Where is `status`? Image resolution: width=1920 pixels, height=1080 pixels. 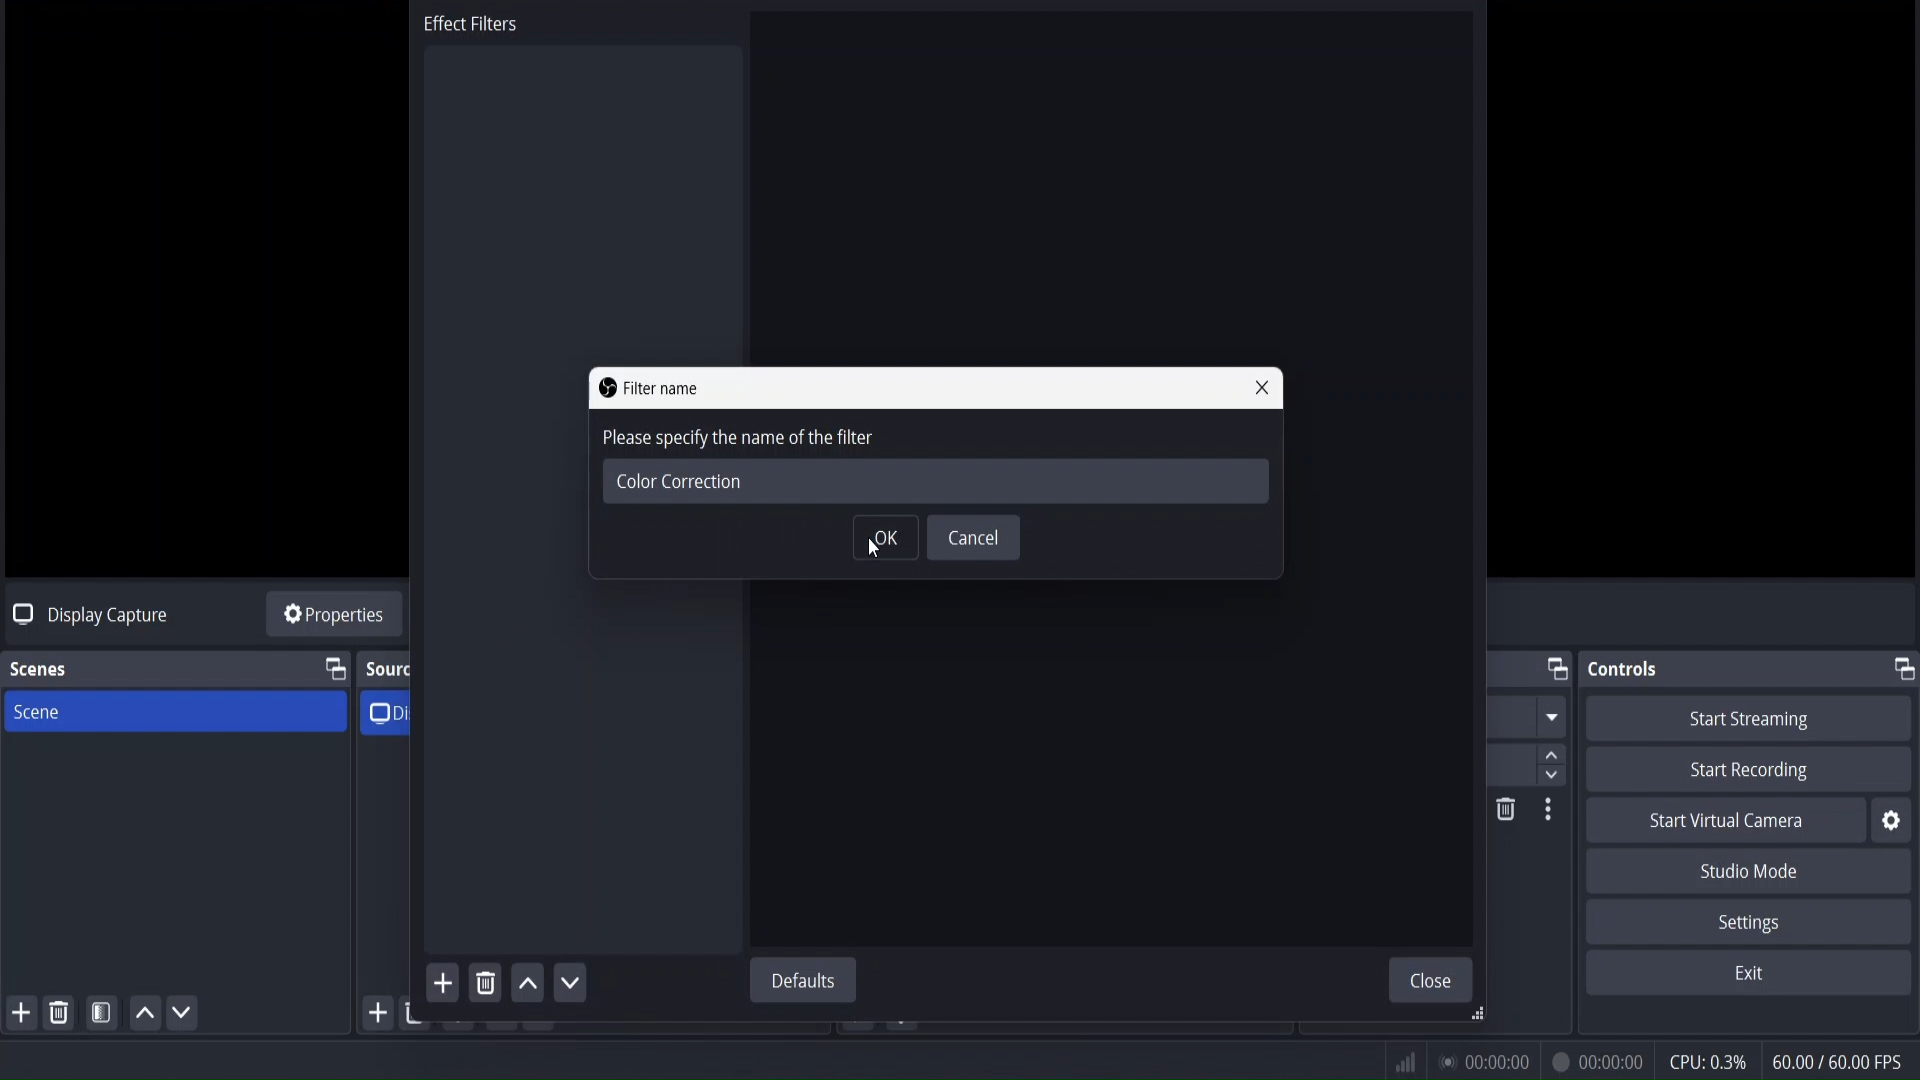 status is located at coordinates (1480, 1058).